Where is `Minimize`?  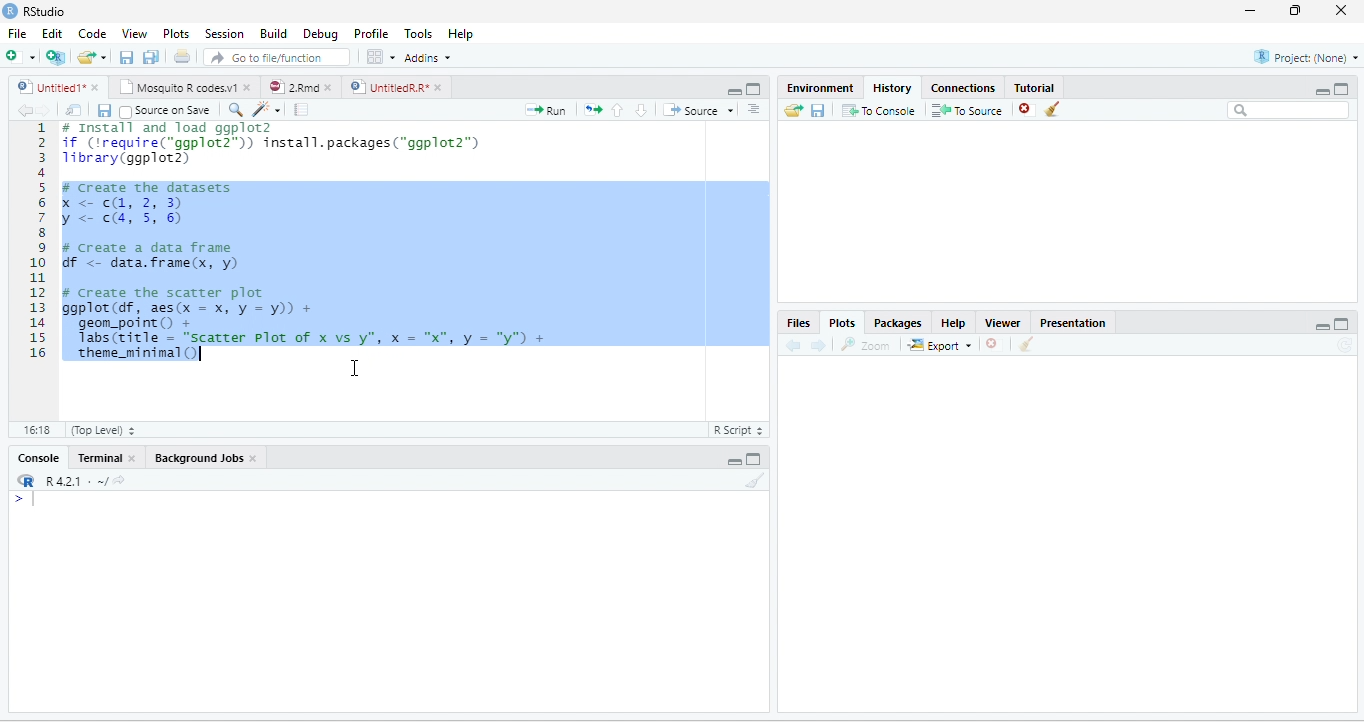
Minimize is located at coordinates (1322, 91).